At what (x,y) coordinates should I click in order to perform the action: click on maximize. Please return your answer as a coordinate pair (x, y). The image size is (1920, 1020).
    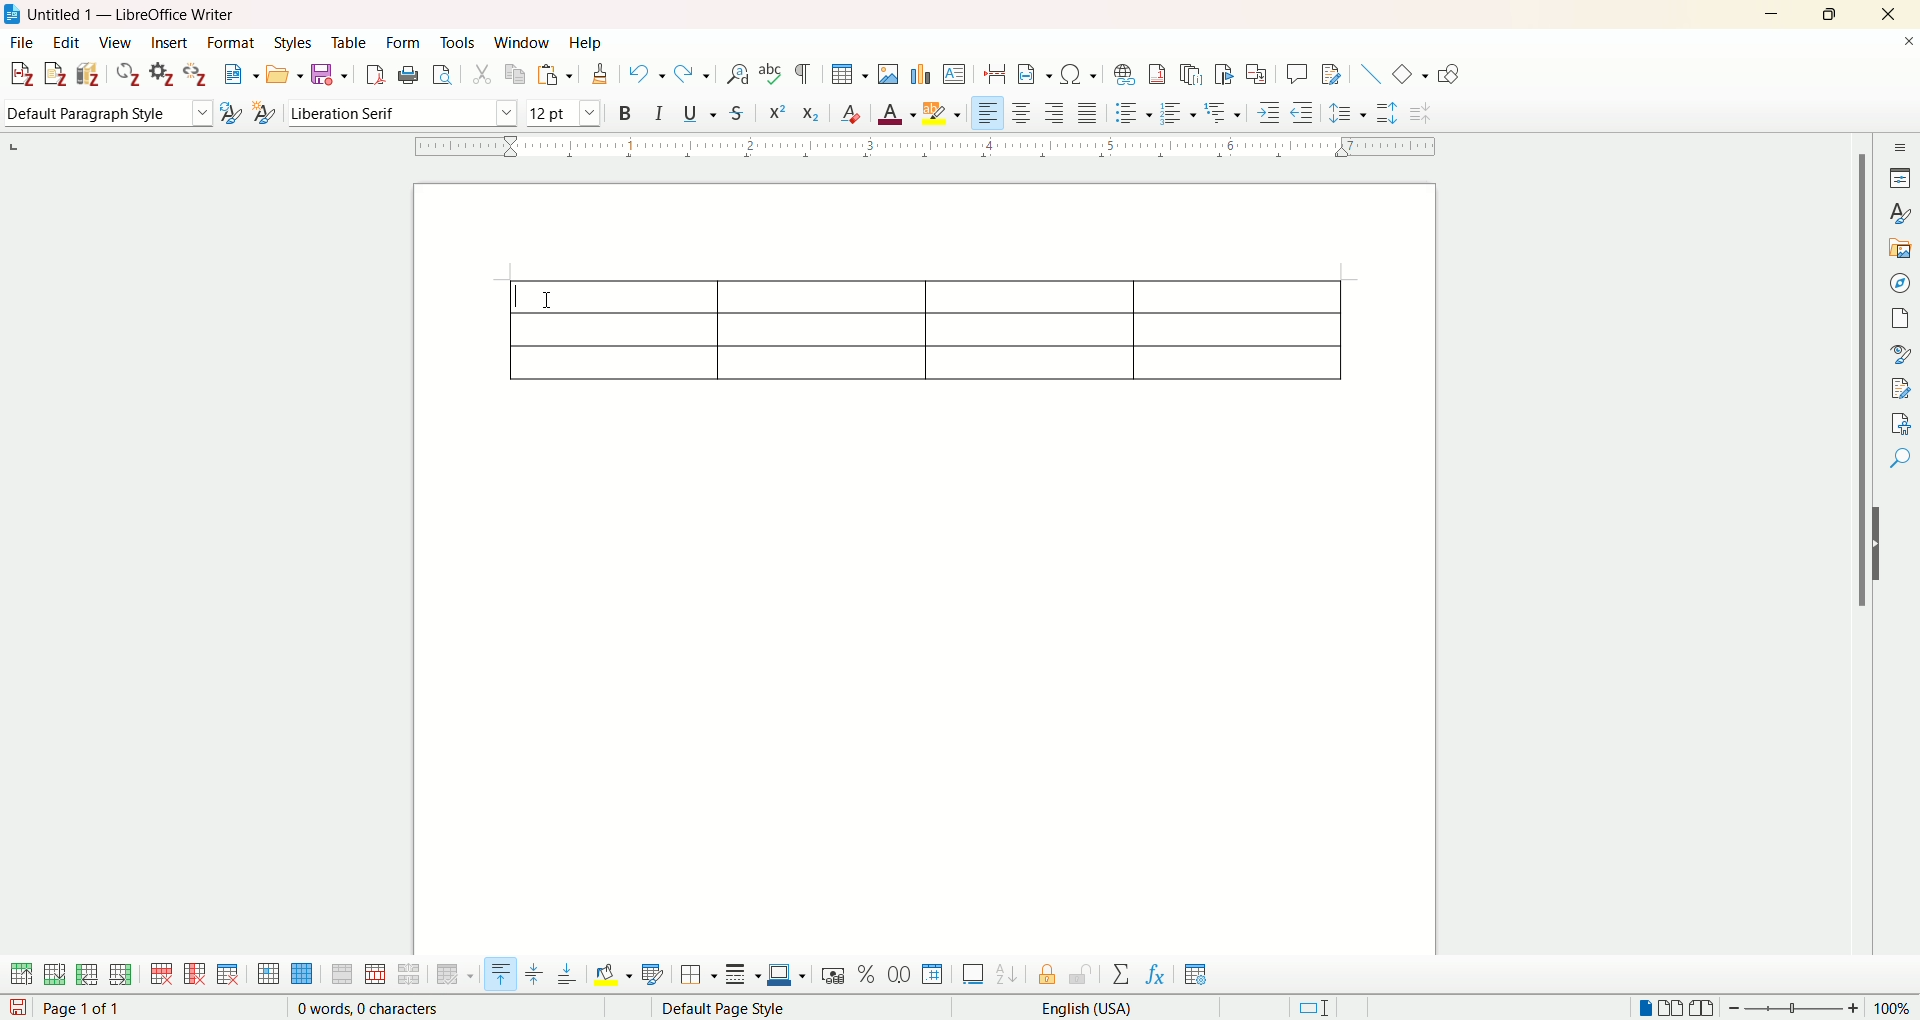
    Looking at the image, I should click on (1830, 14).